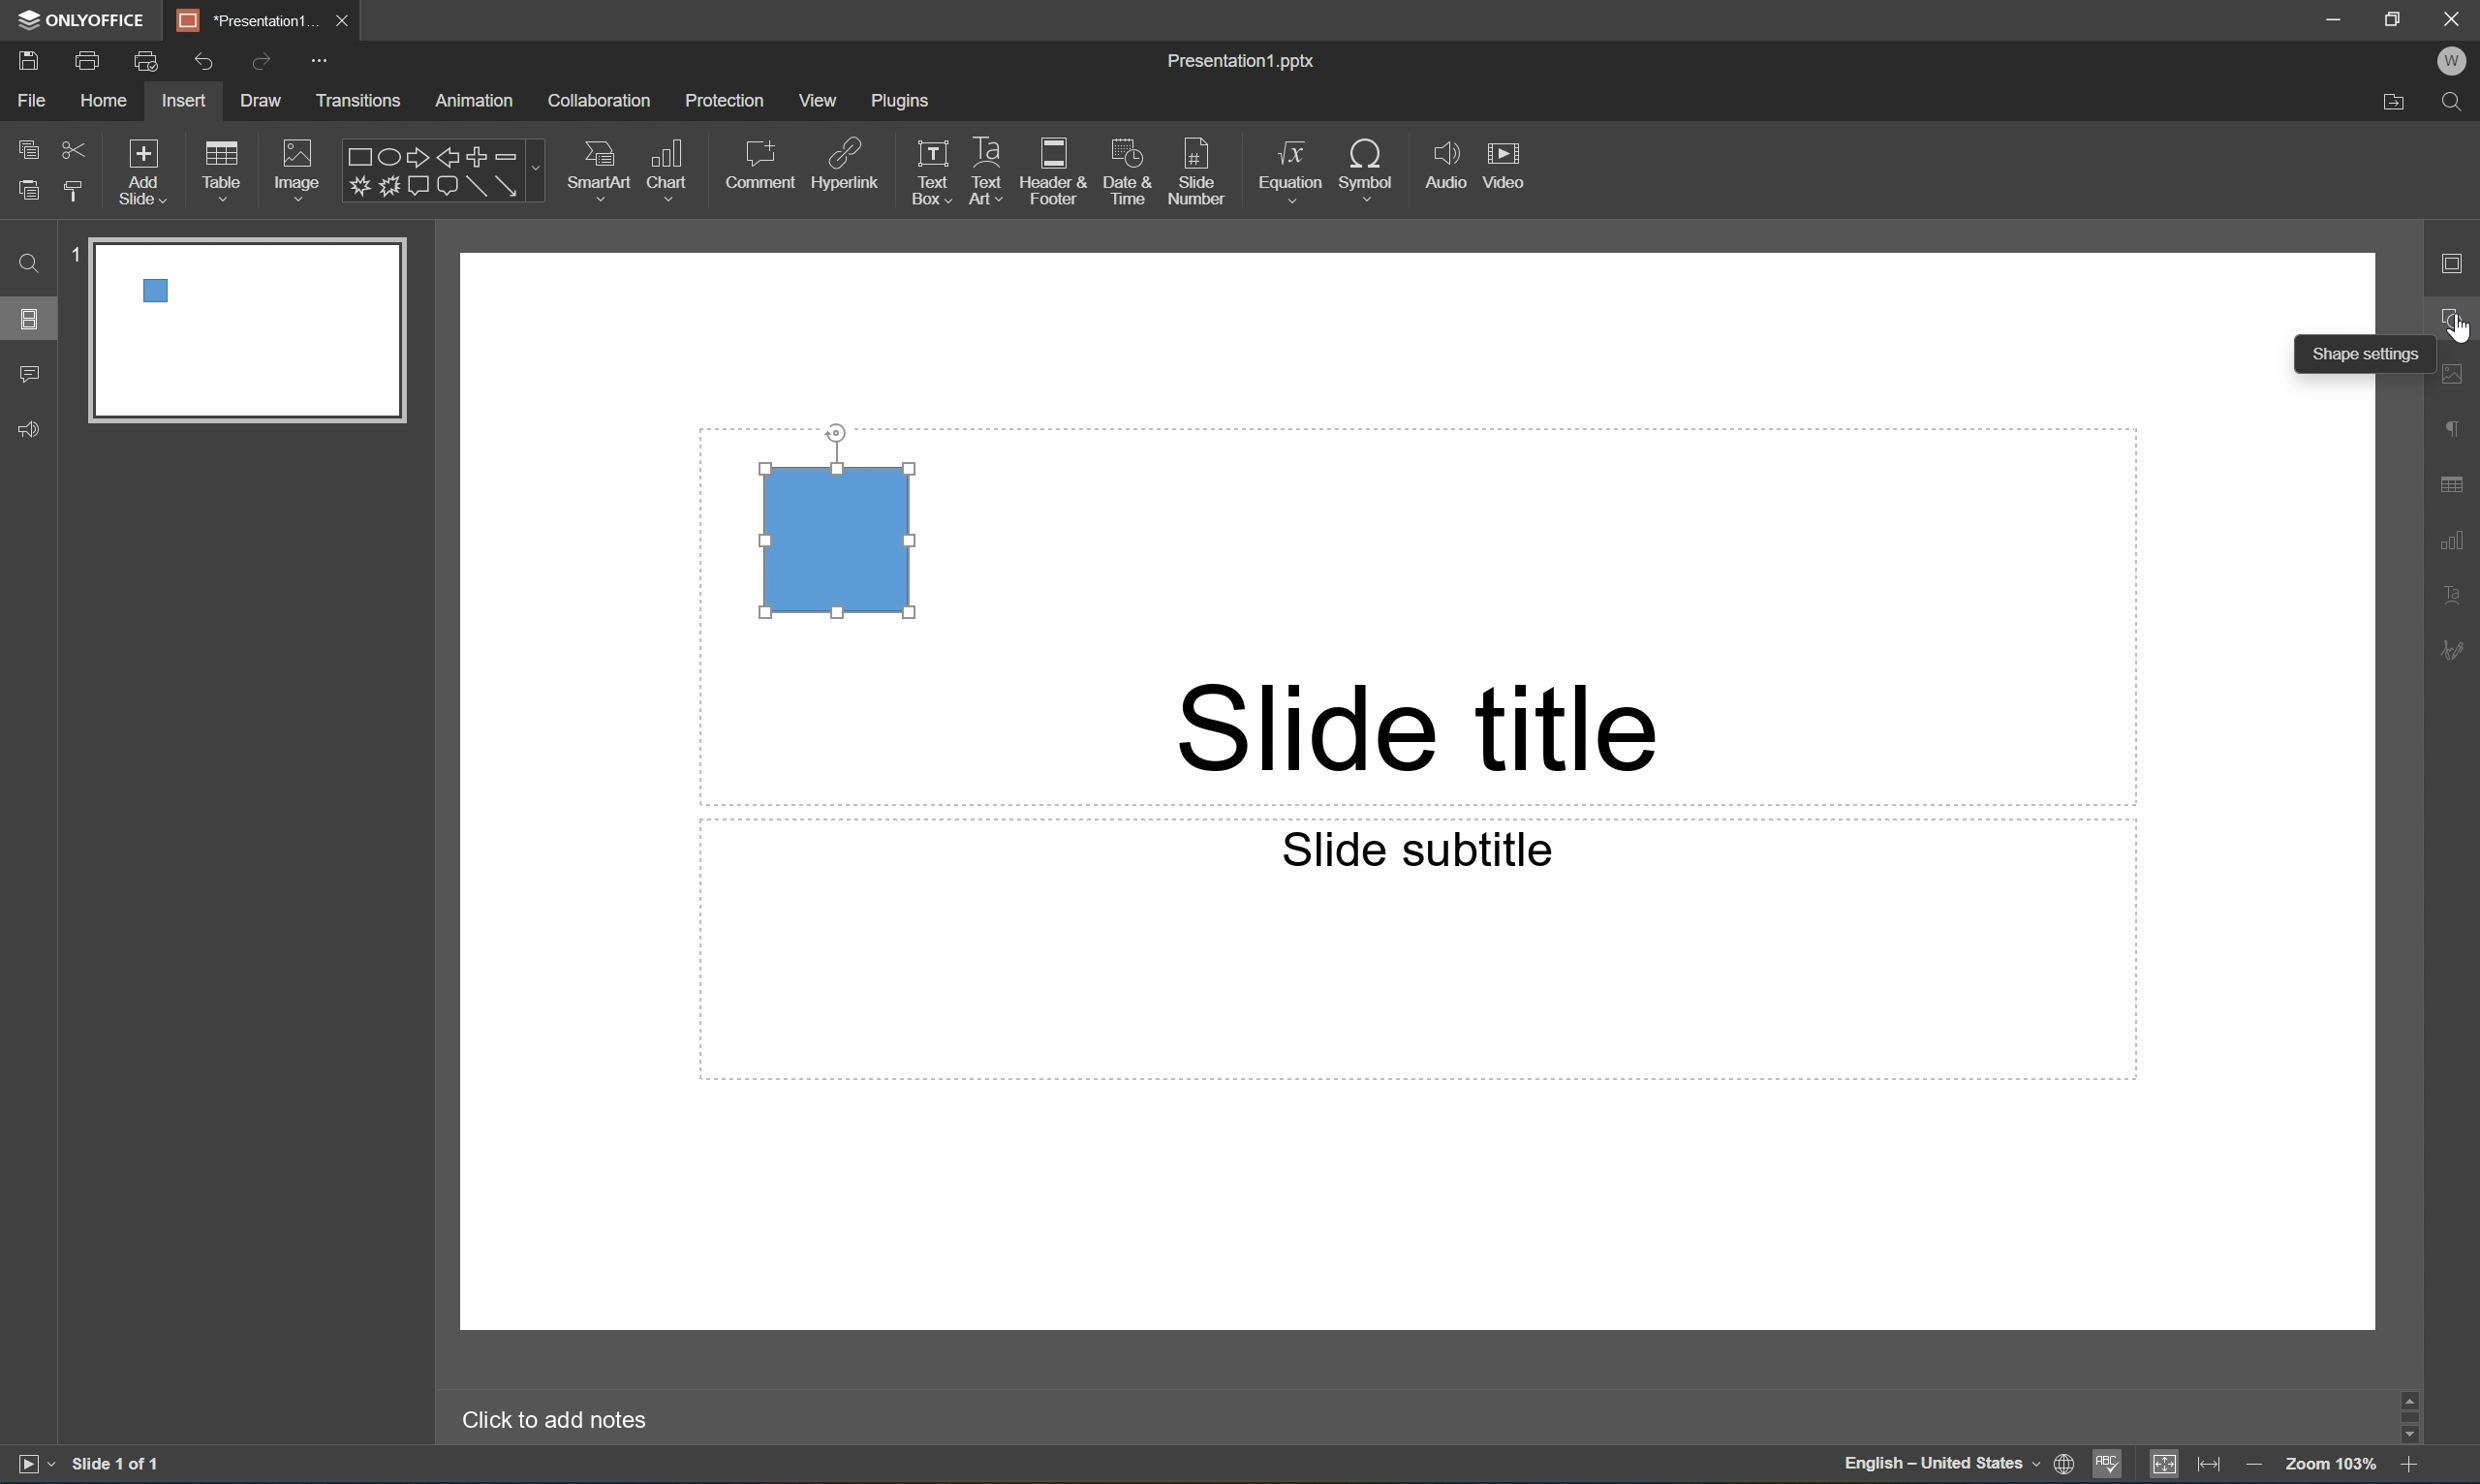  Describe the element at coordinates (28, 191) in the screenshot. I see `Paste` at that location.